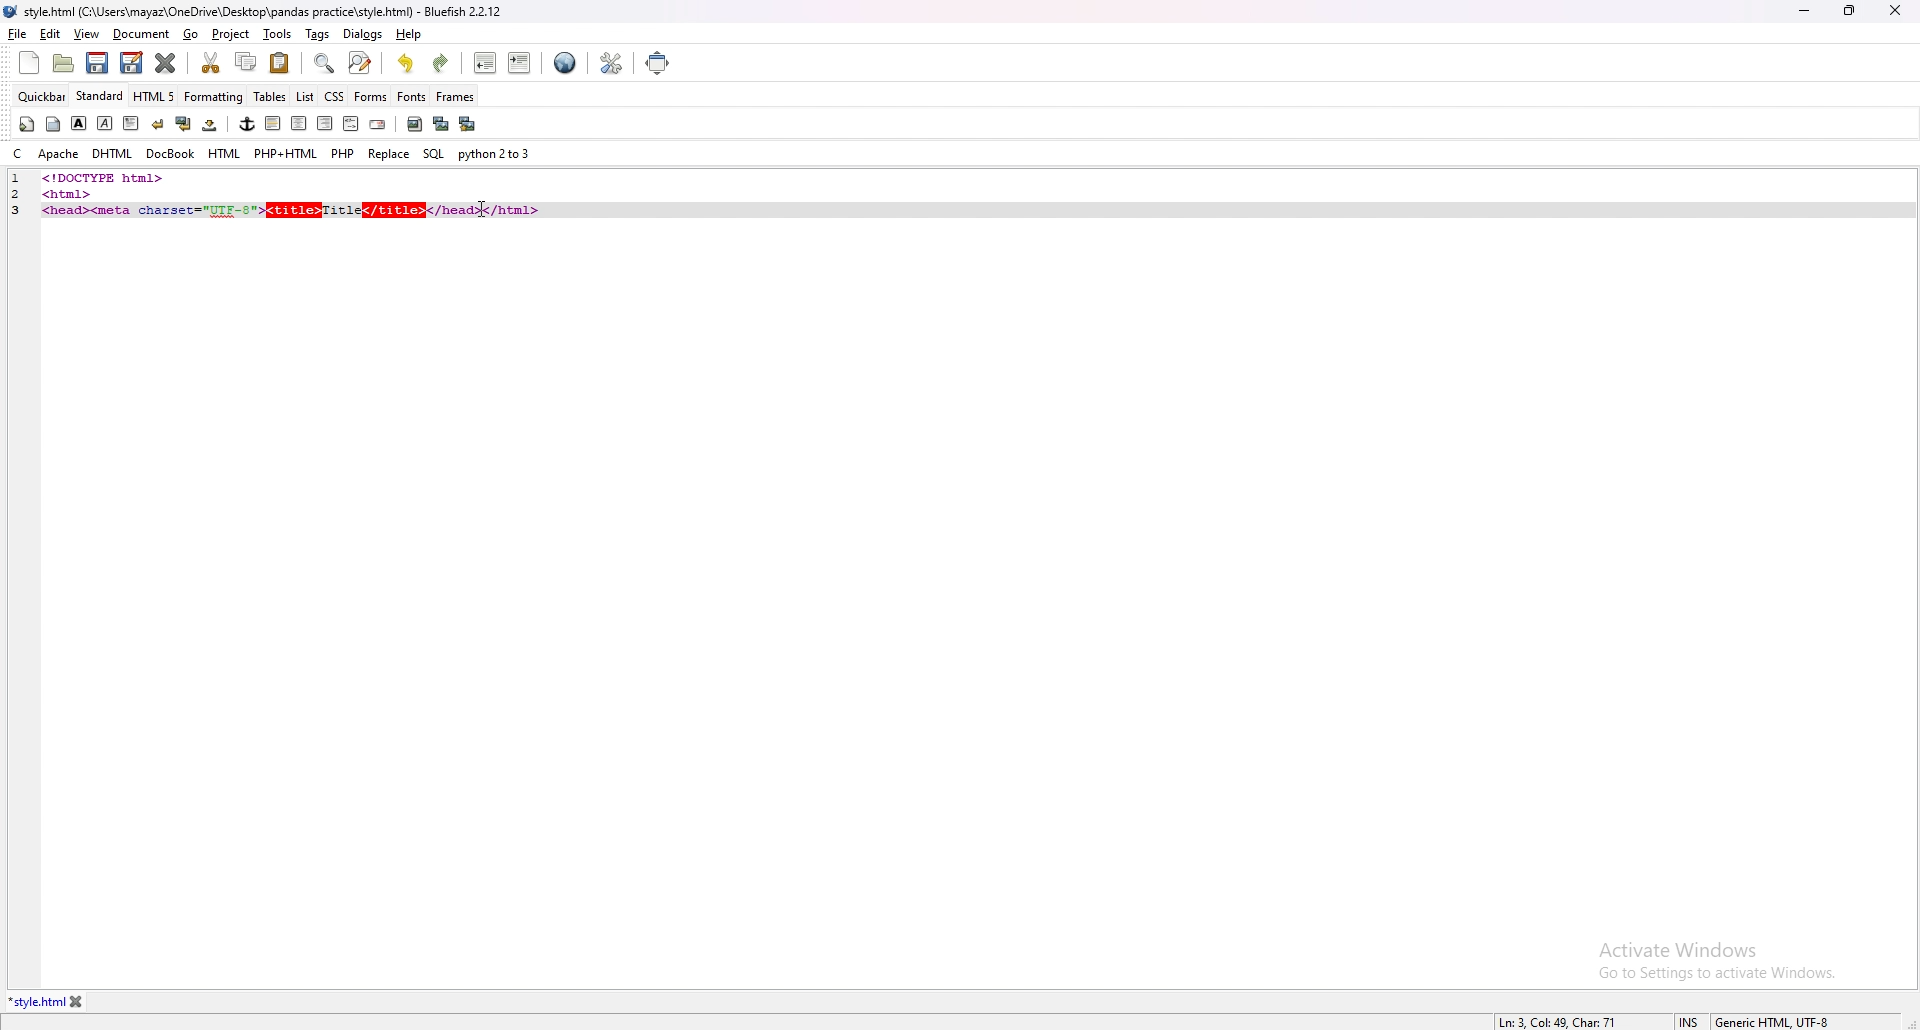 The image size is (1920, 1030). What do you see at coordinates (247, 124) in the screenshot?
I see `anchor` at bounding box center [247, 124].